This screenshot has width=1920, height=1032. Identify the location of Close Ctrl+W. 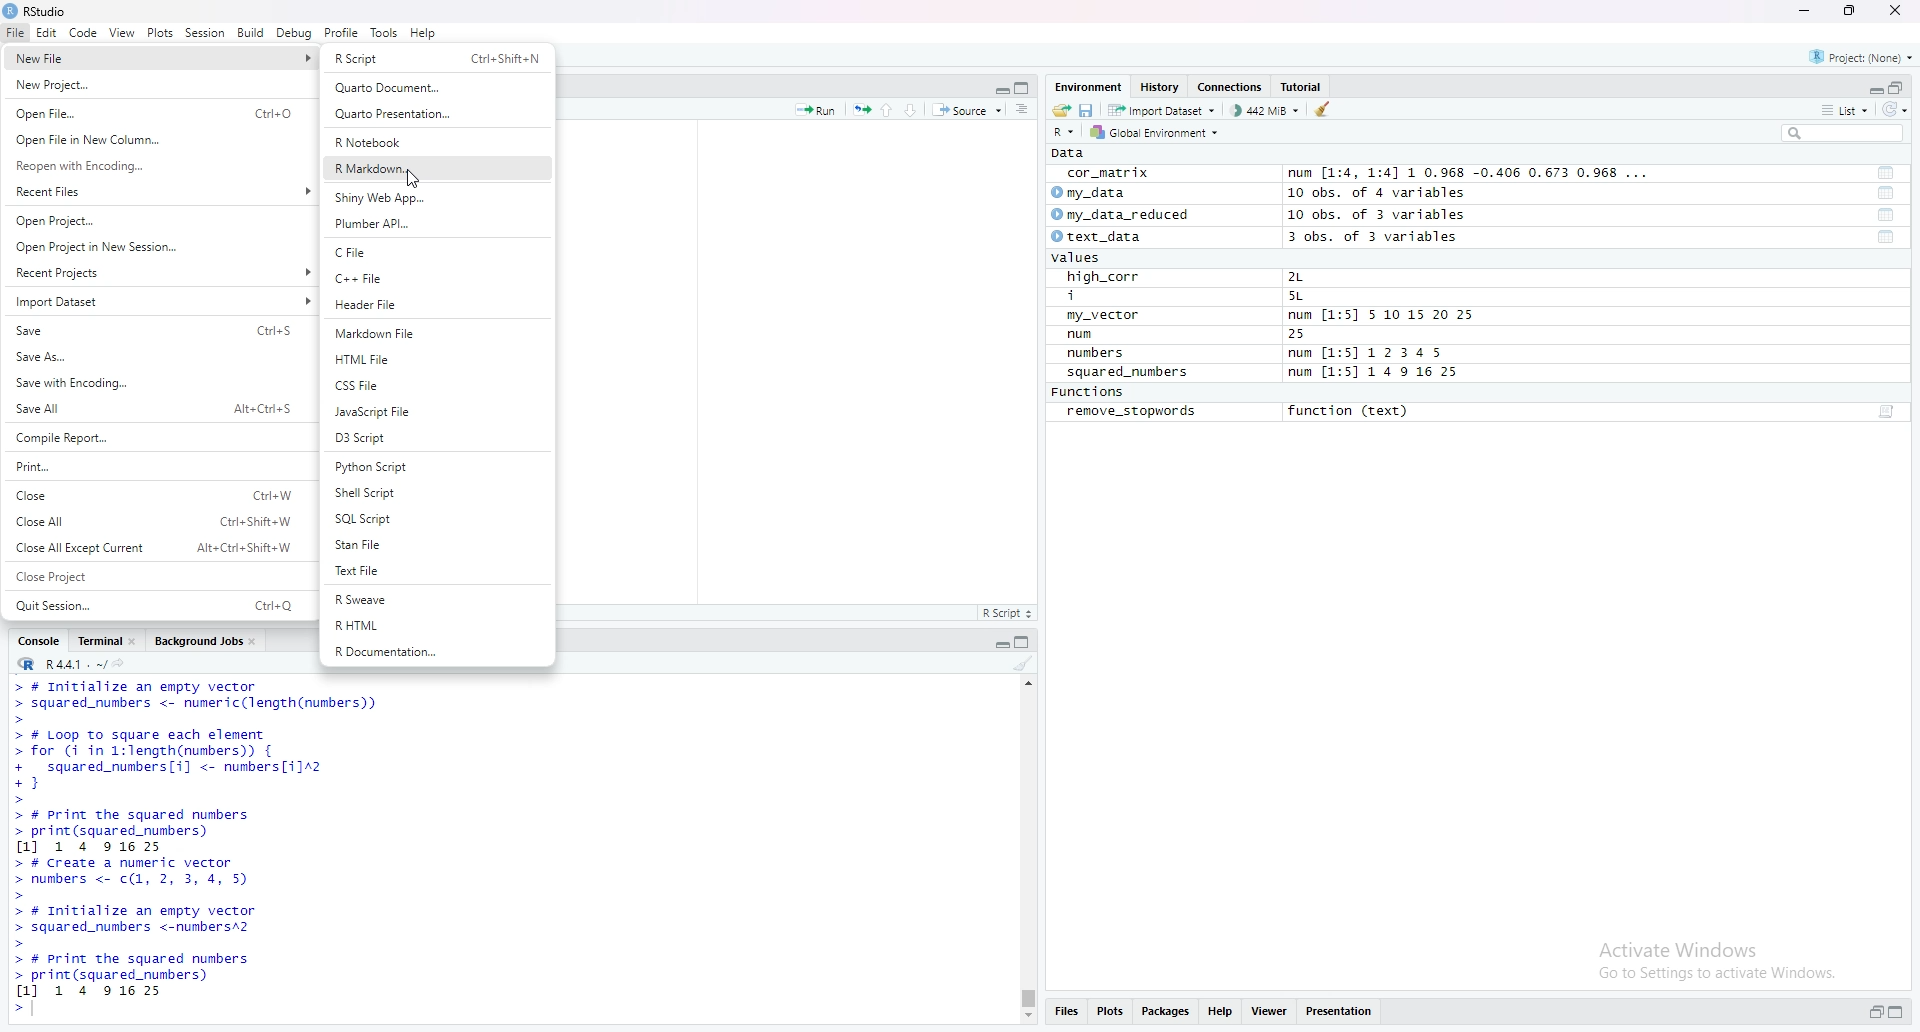
(155, 495).